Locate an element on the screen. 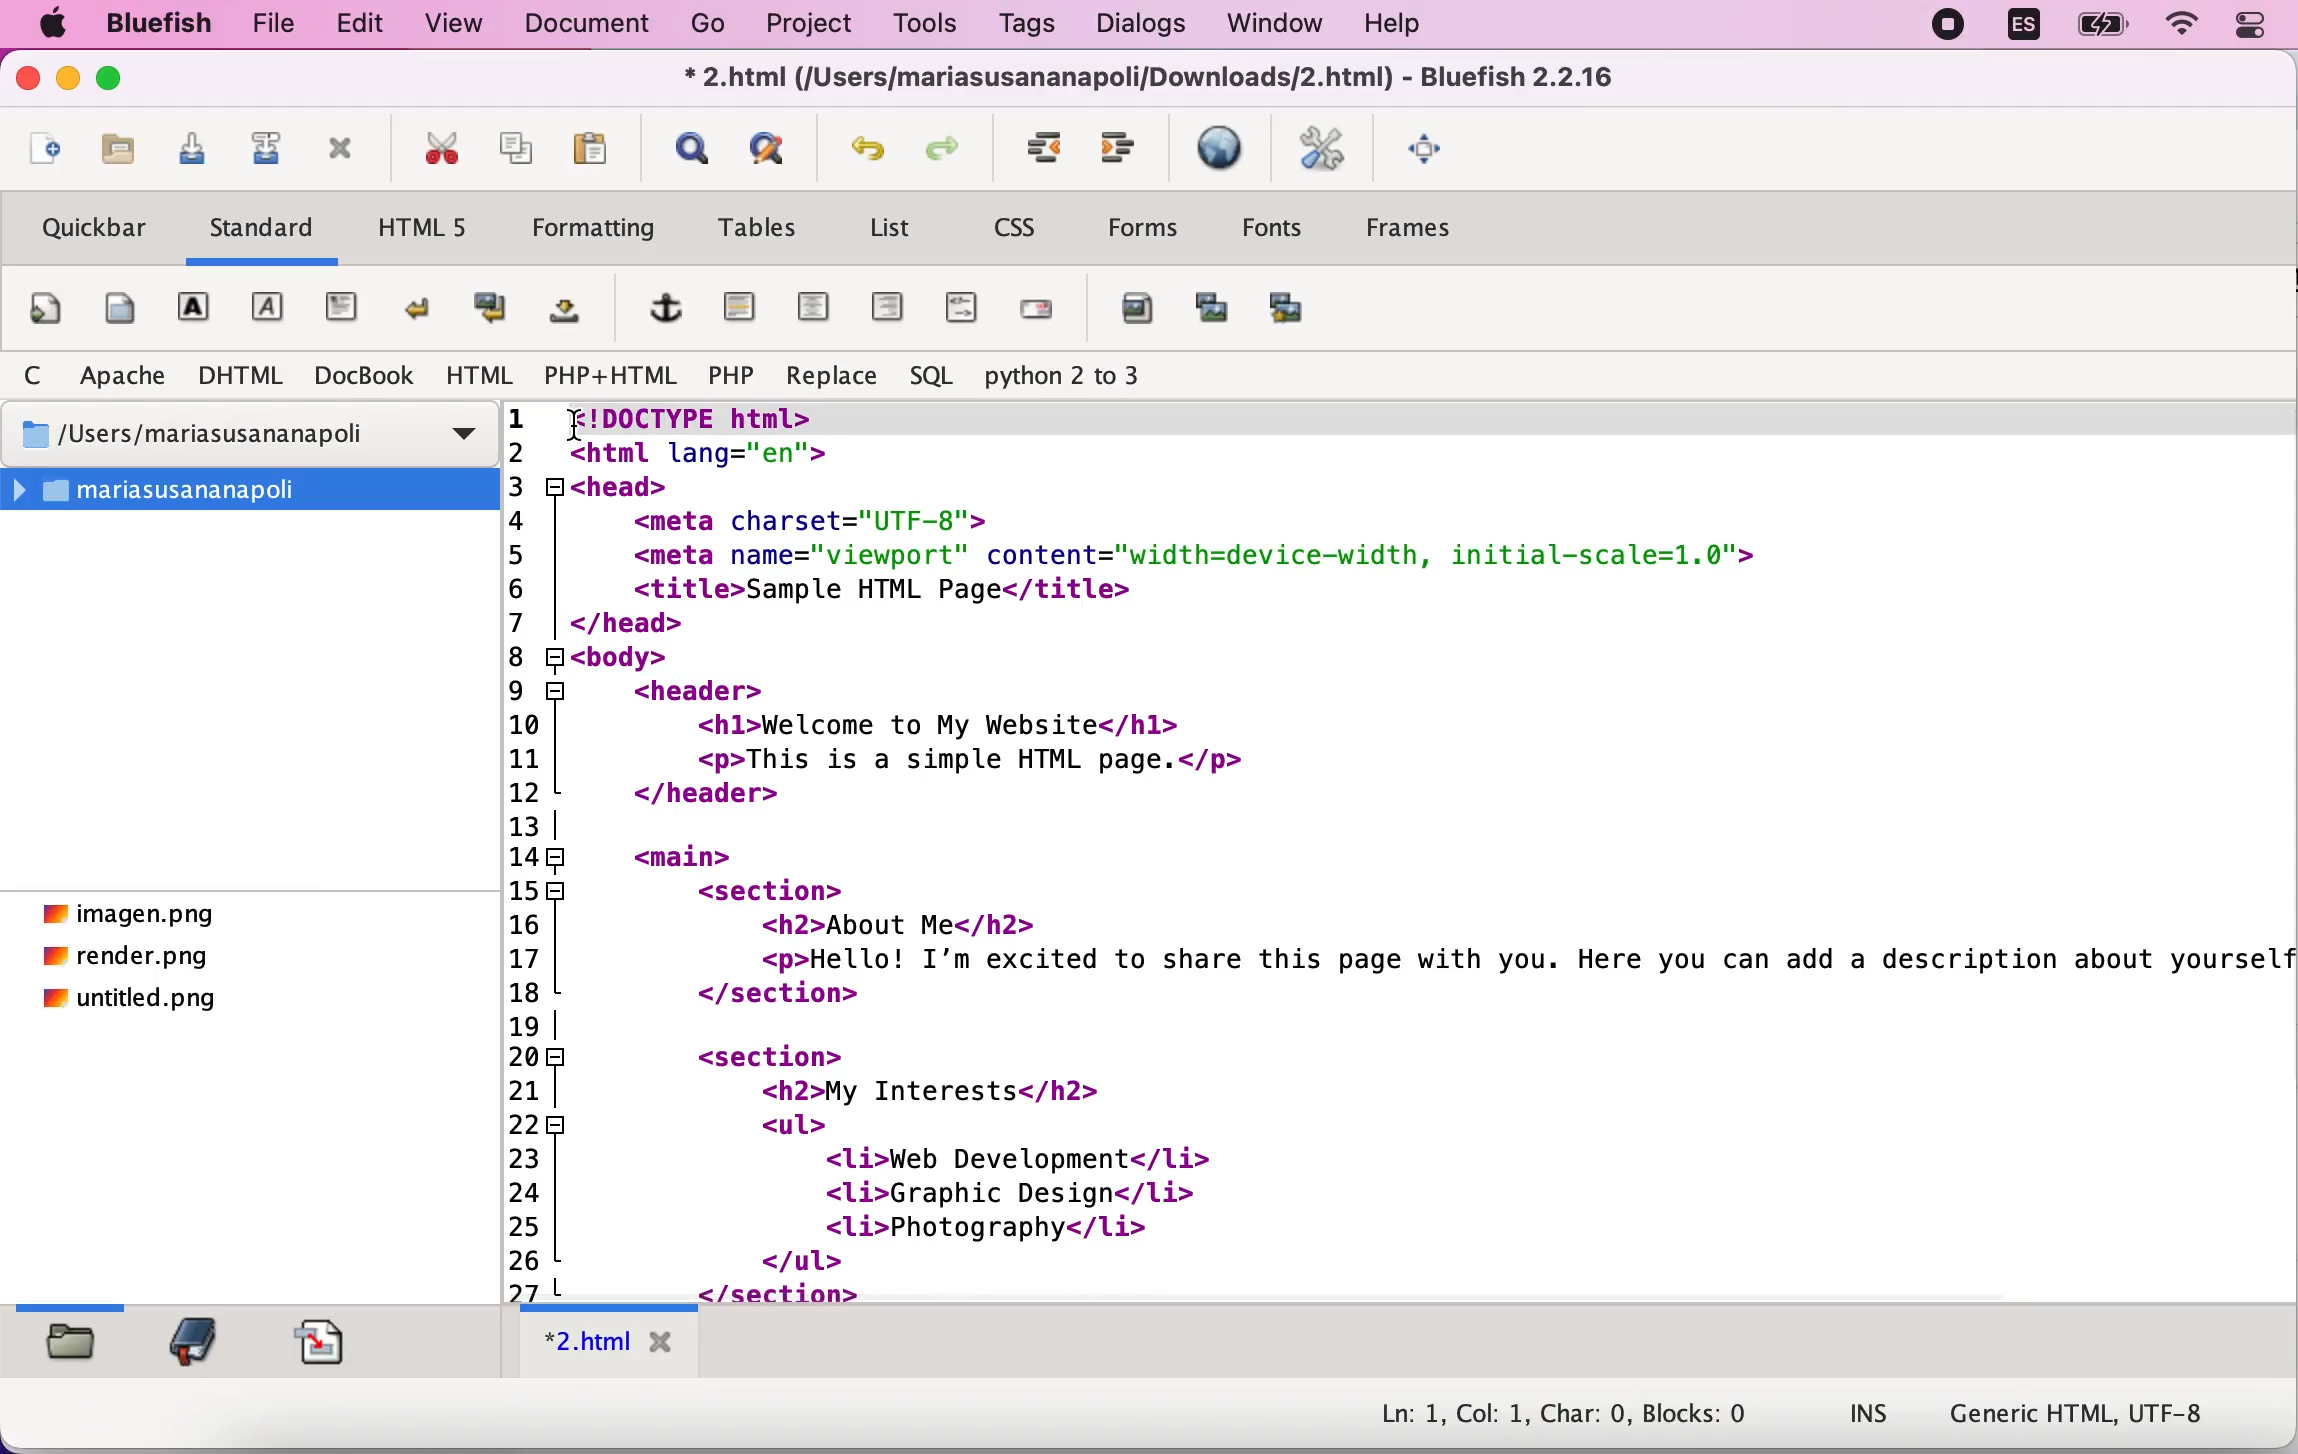  window is located at coordinates (1277, 27).